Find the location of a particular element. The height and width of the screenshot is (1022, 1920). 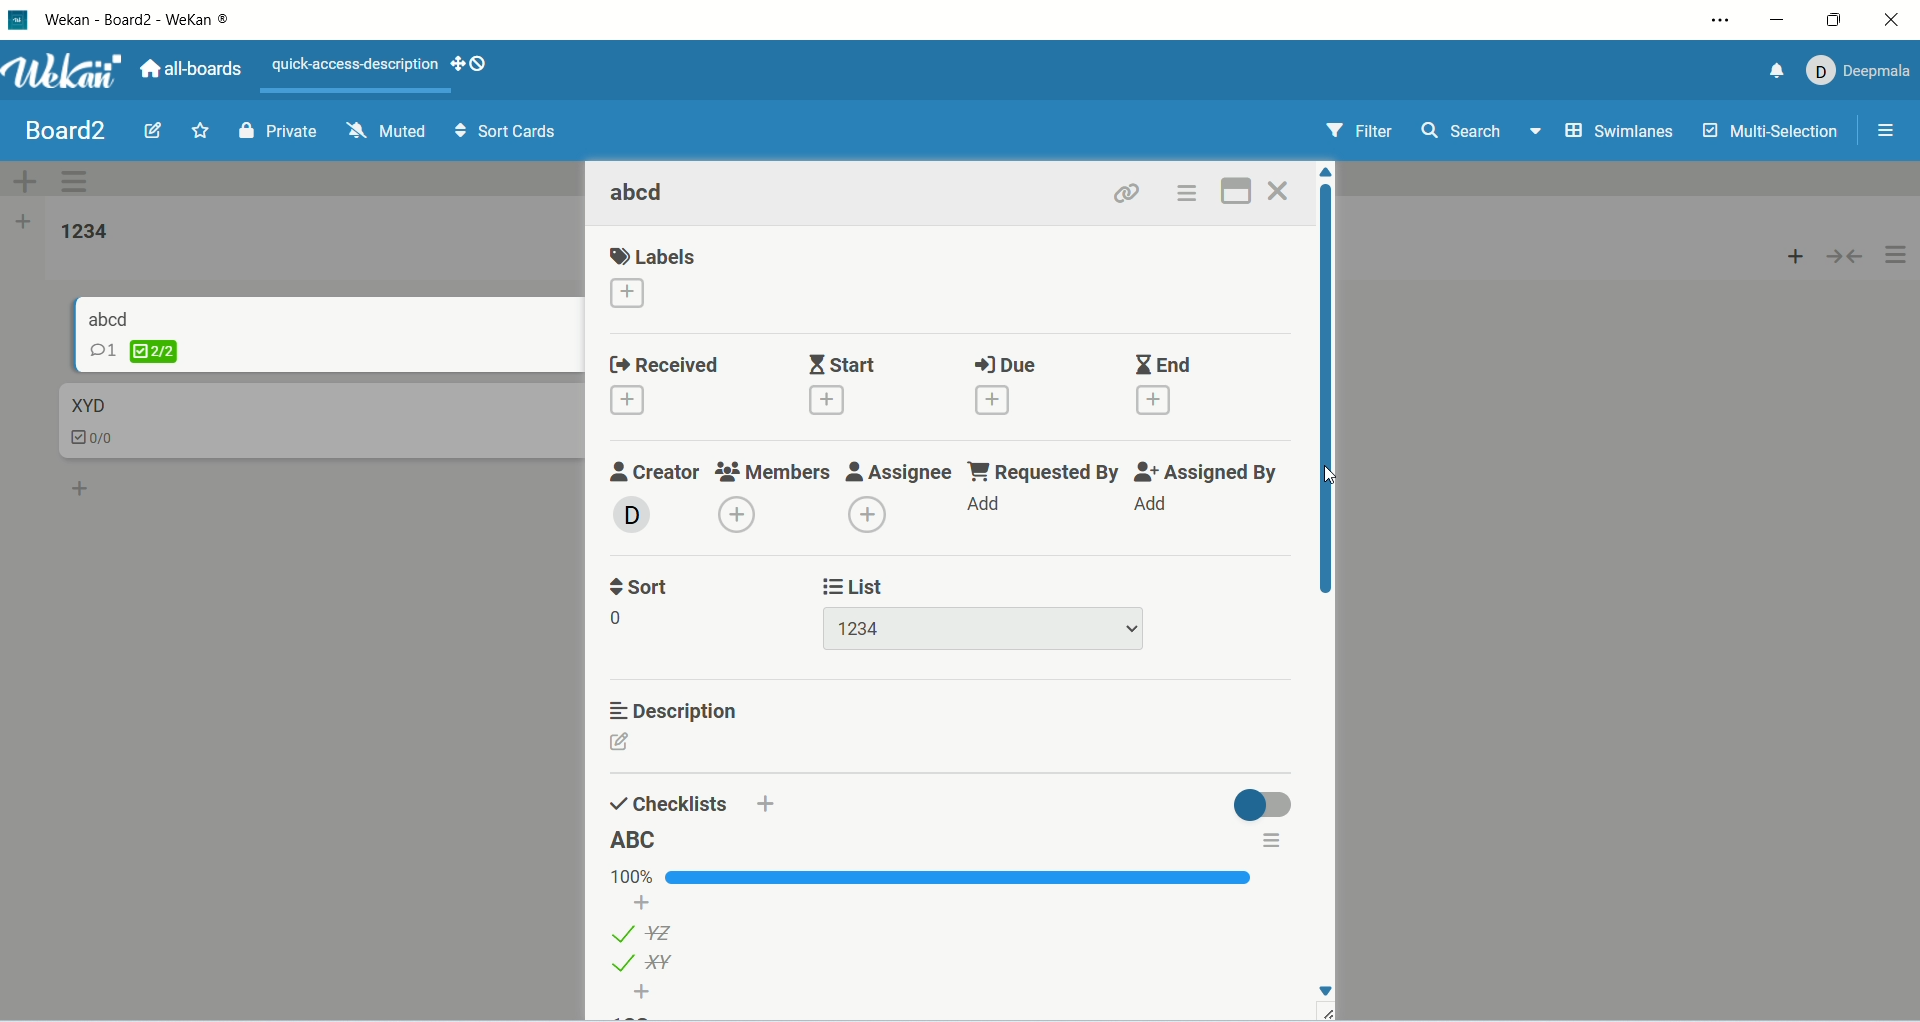

sort is located at coordinates (639, 585).